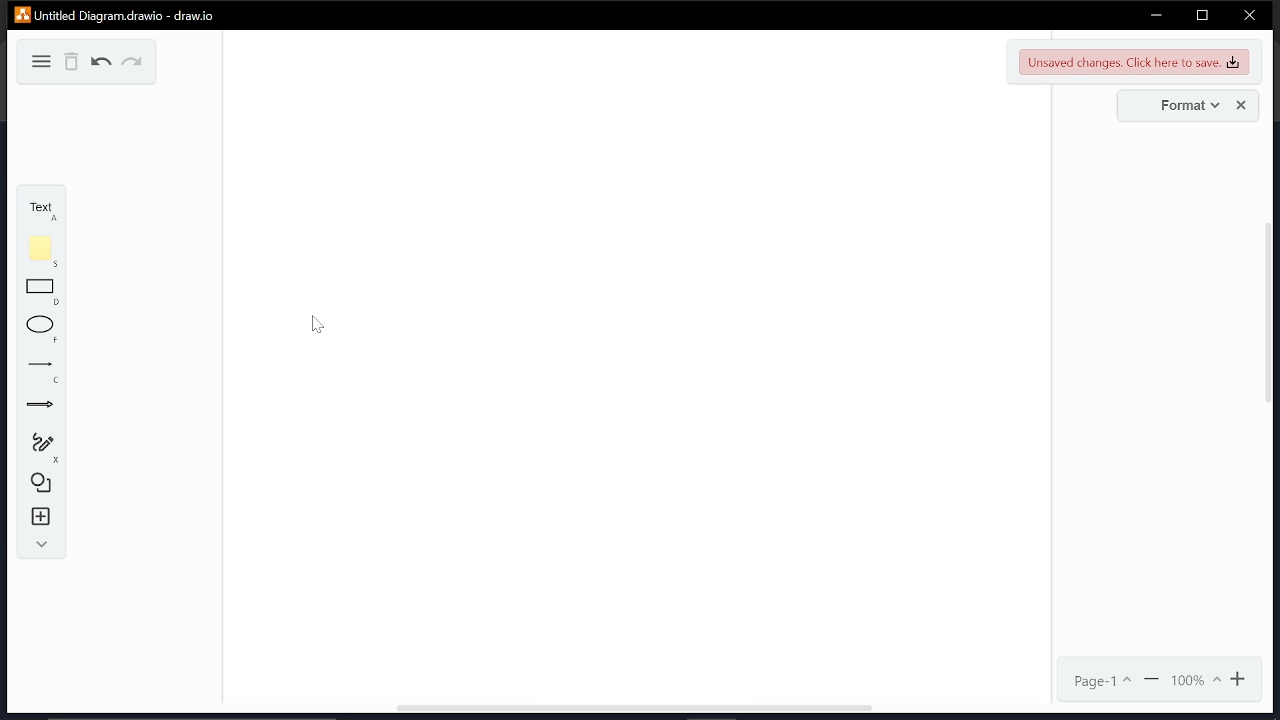 The width and height of the screenshot is (1280, 720). Describe the element at coordinates (1103, 681) in the screenshot. I see `page1` at that location.